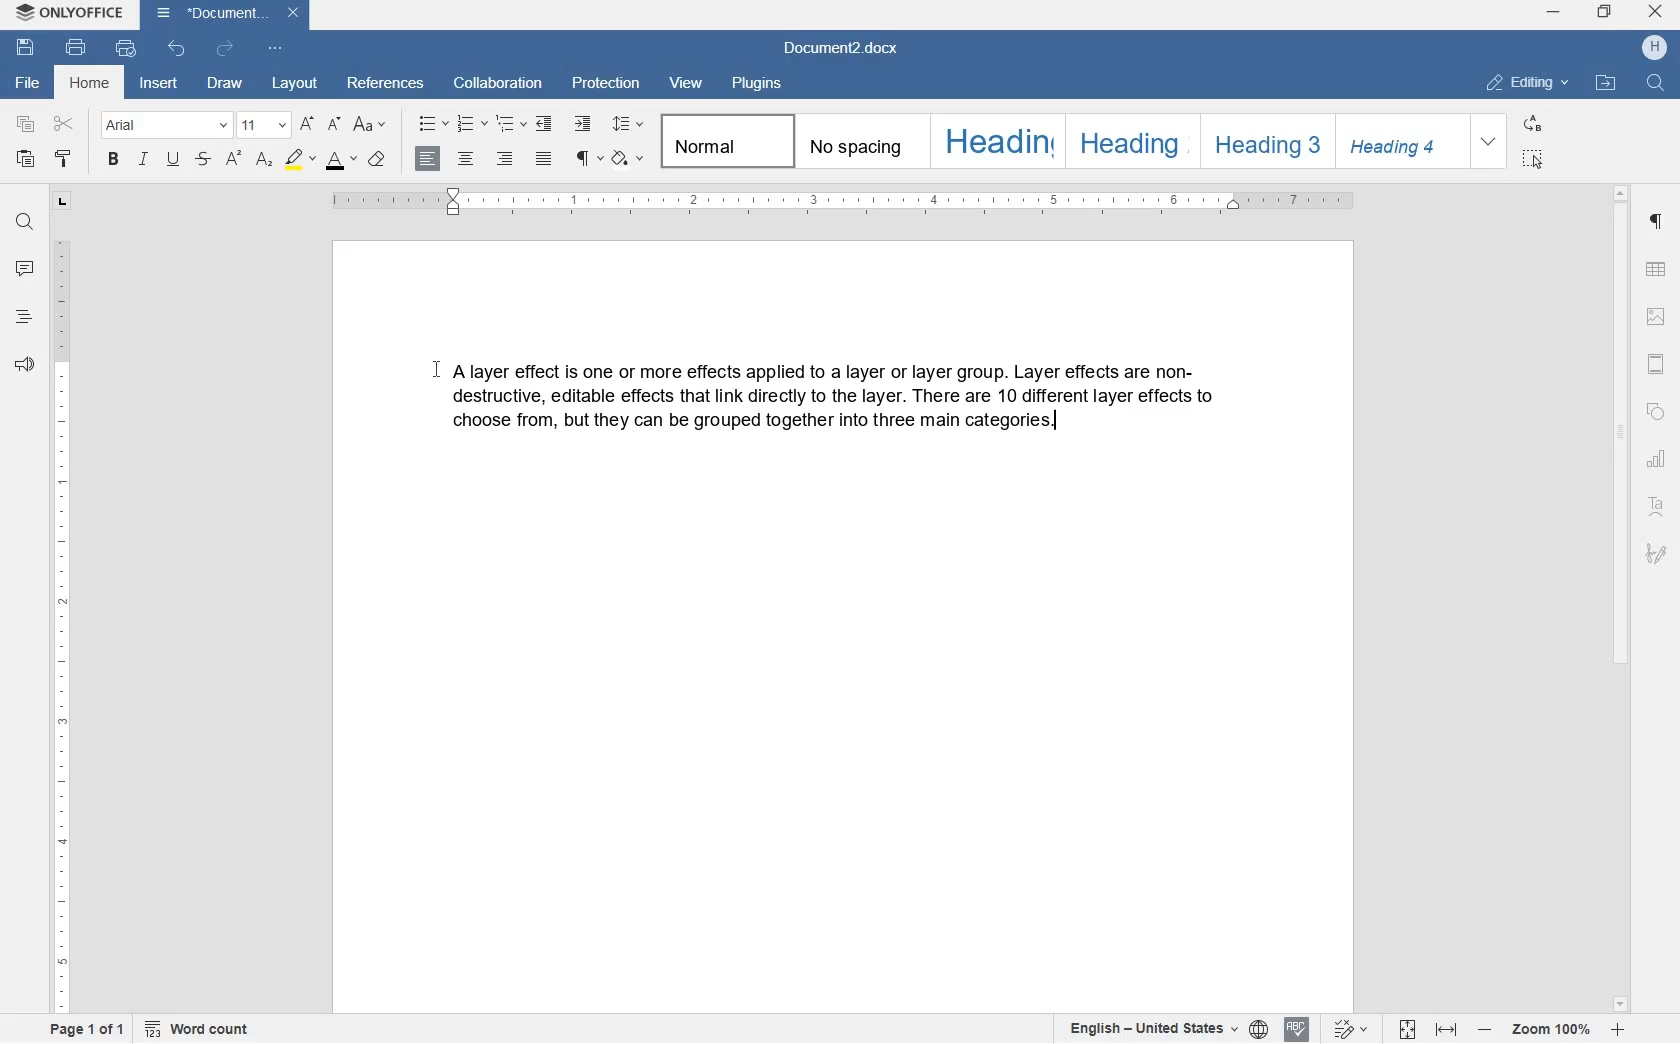 The width and height of the screenshot is (1680, 1044). What do you see at coordinates (89, 1030) in the screenshot?
I see `page 1 of 1` at bounding box center [89, 1030].